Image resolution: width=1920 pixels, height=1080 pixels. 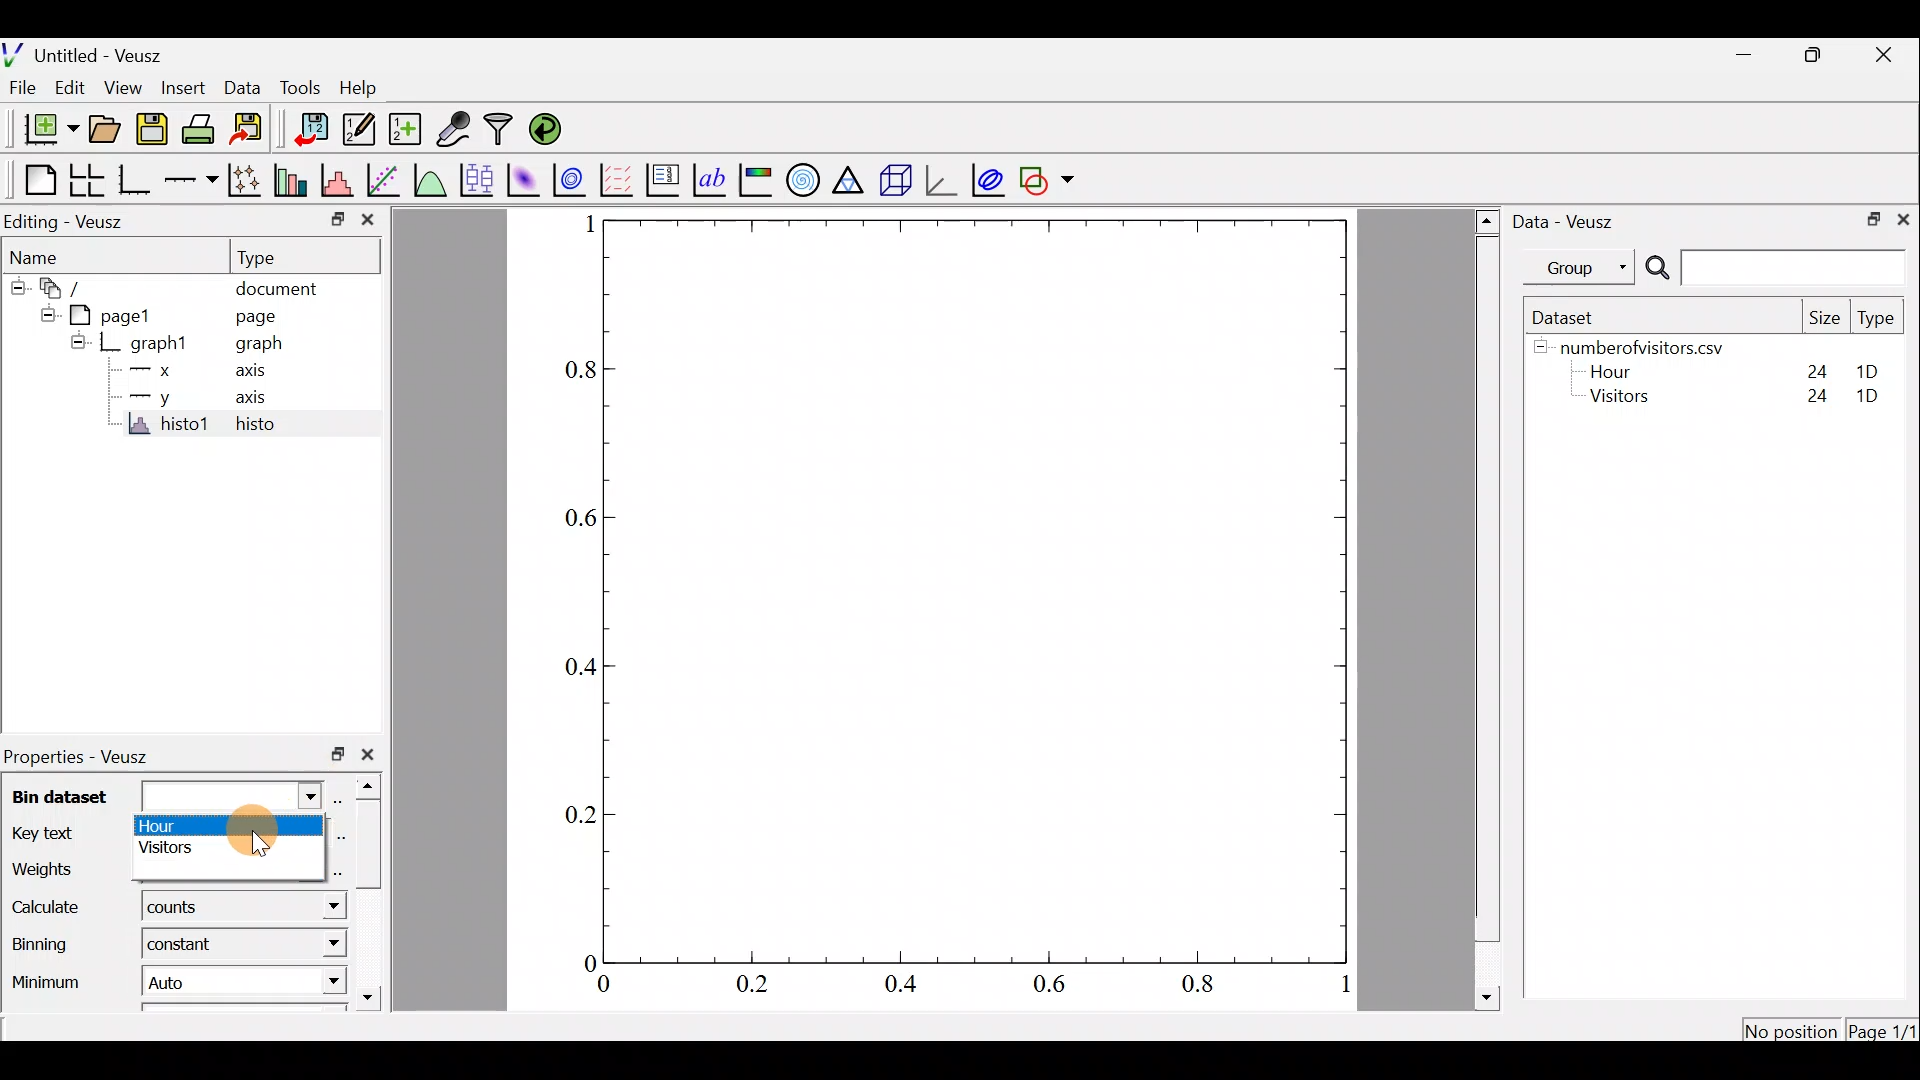 I want to click on open a document, so click(x=103, y=129).